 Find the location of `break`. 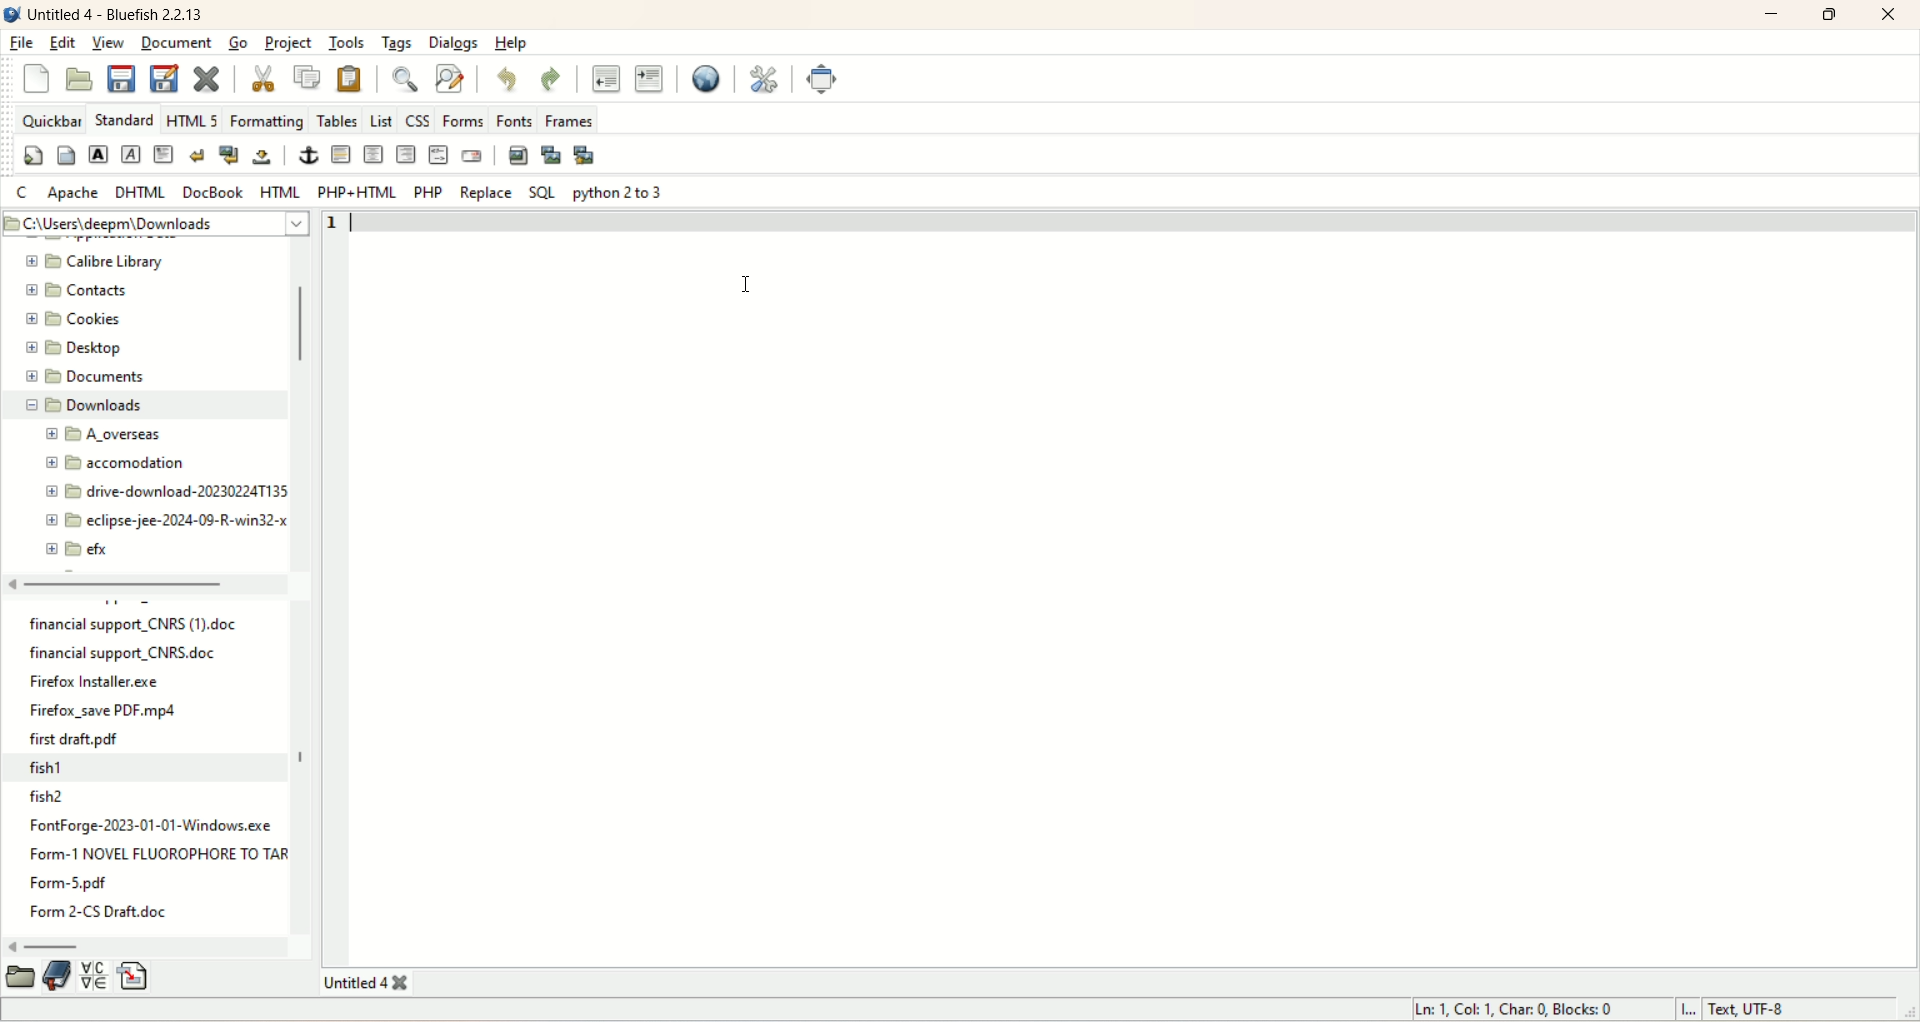

break is located at coordinates (199, 157).